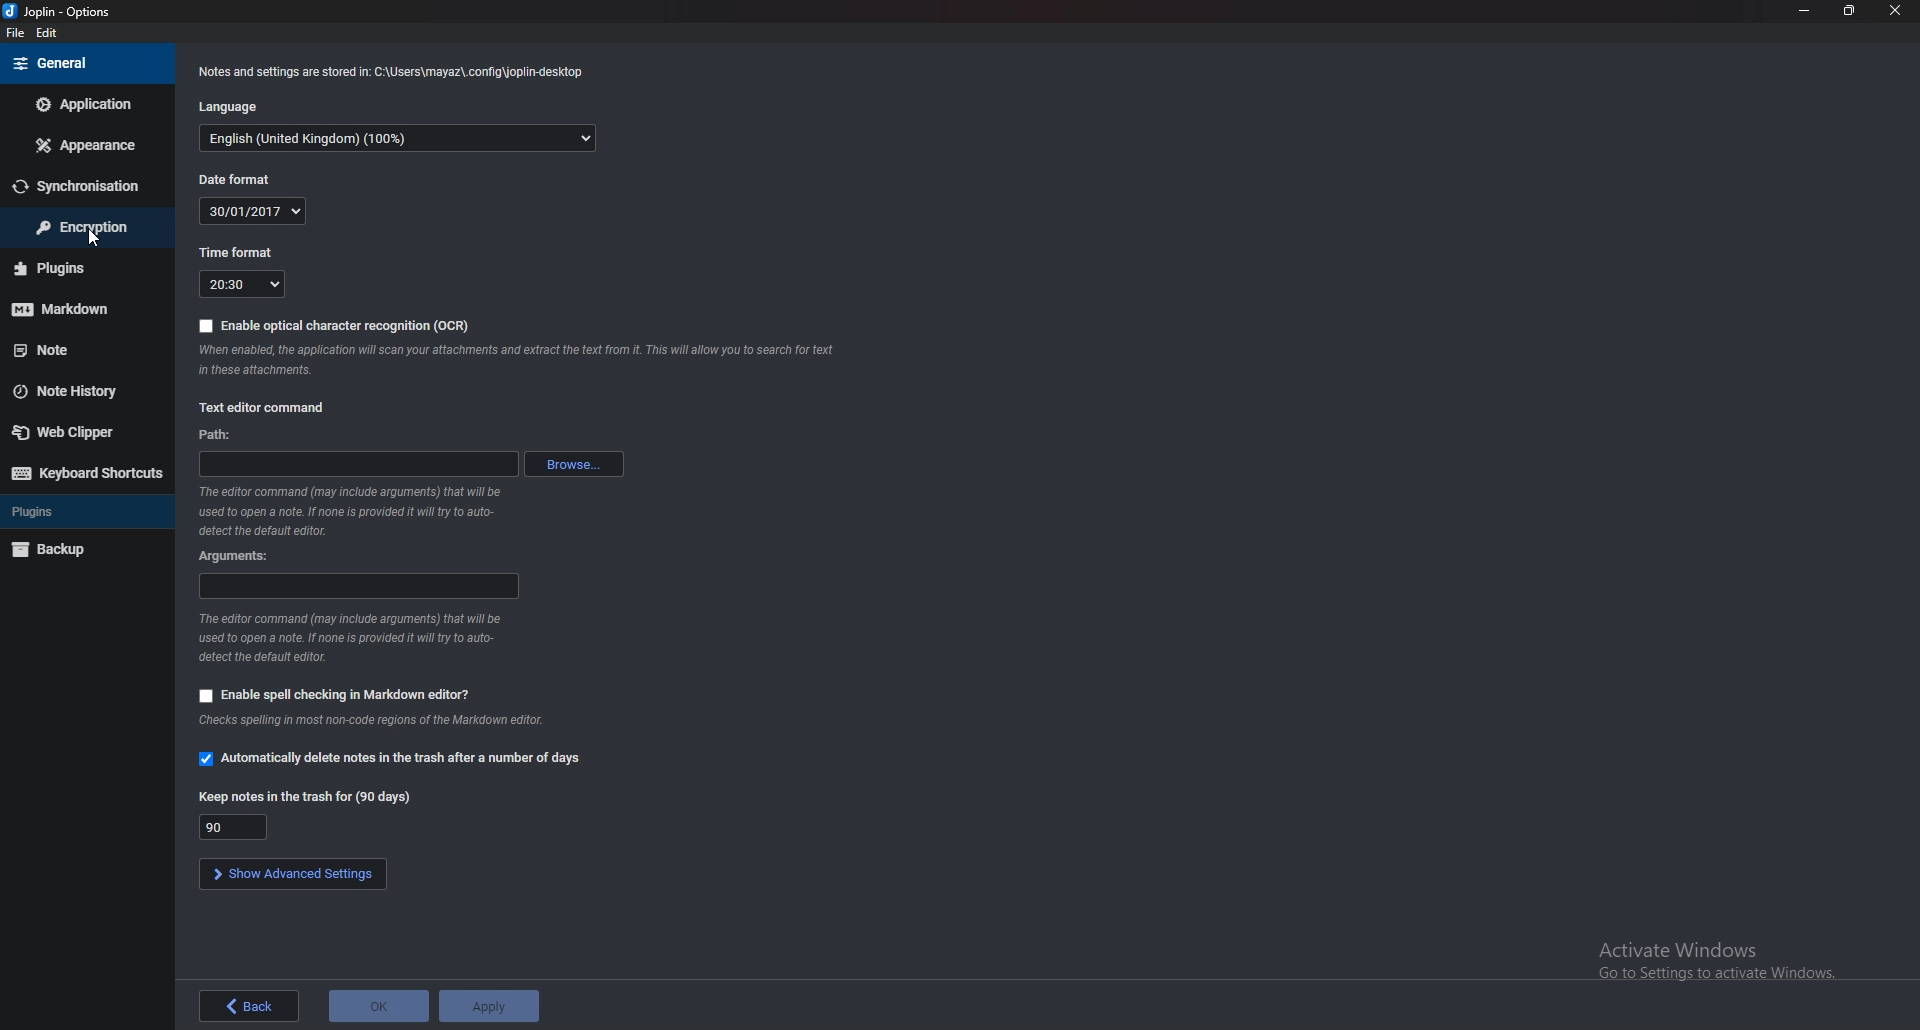  What do you see at coordinates (395, 74) in the screenshot?
I see `notes and settings are stored in` at bounding box center [395, 74].